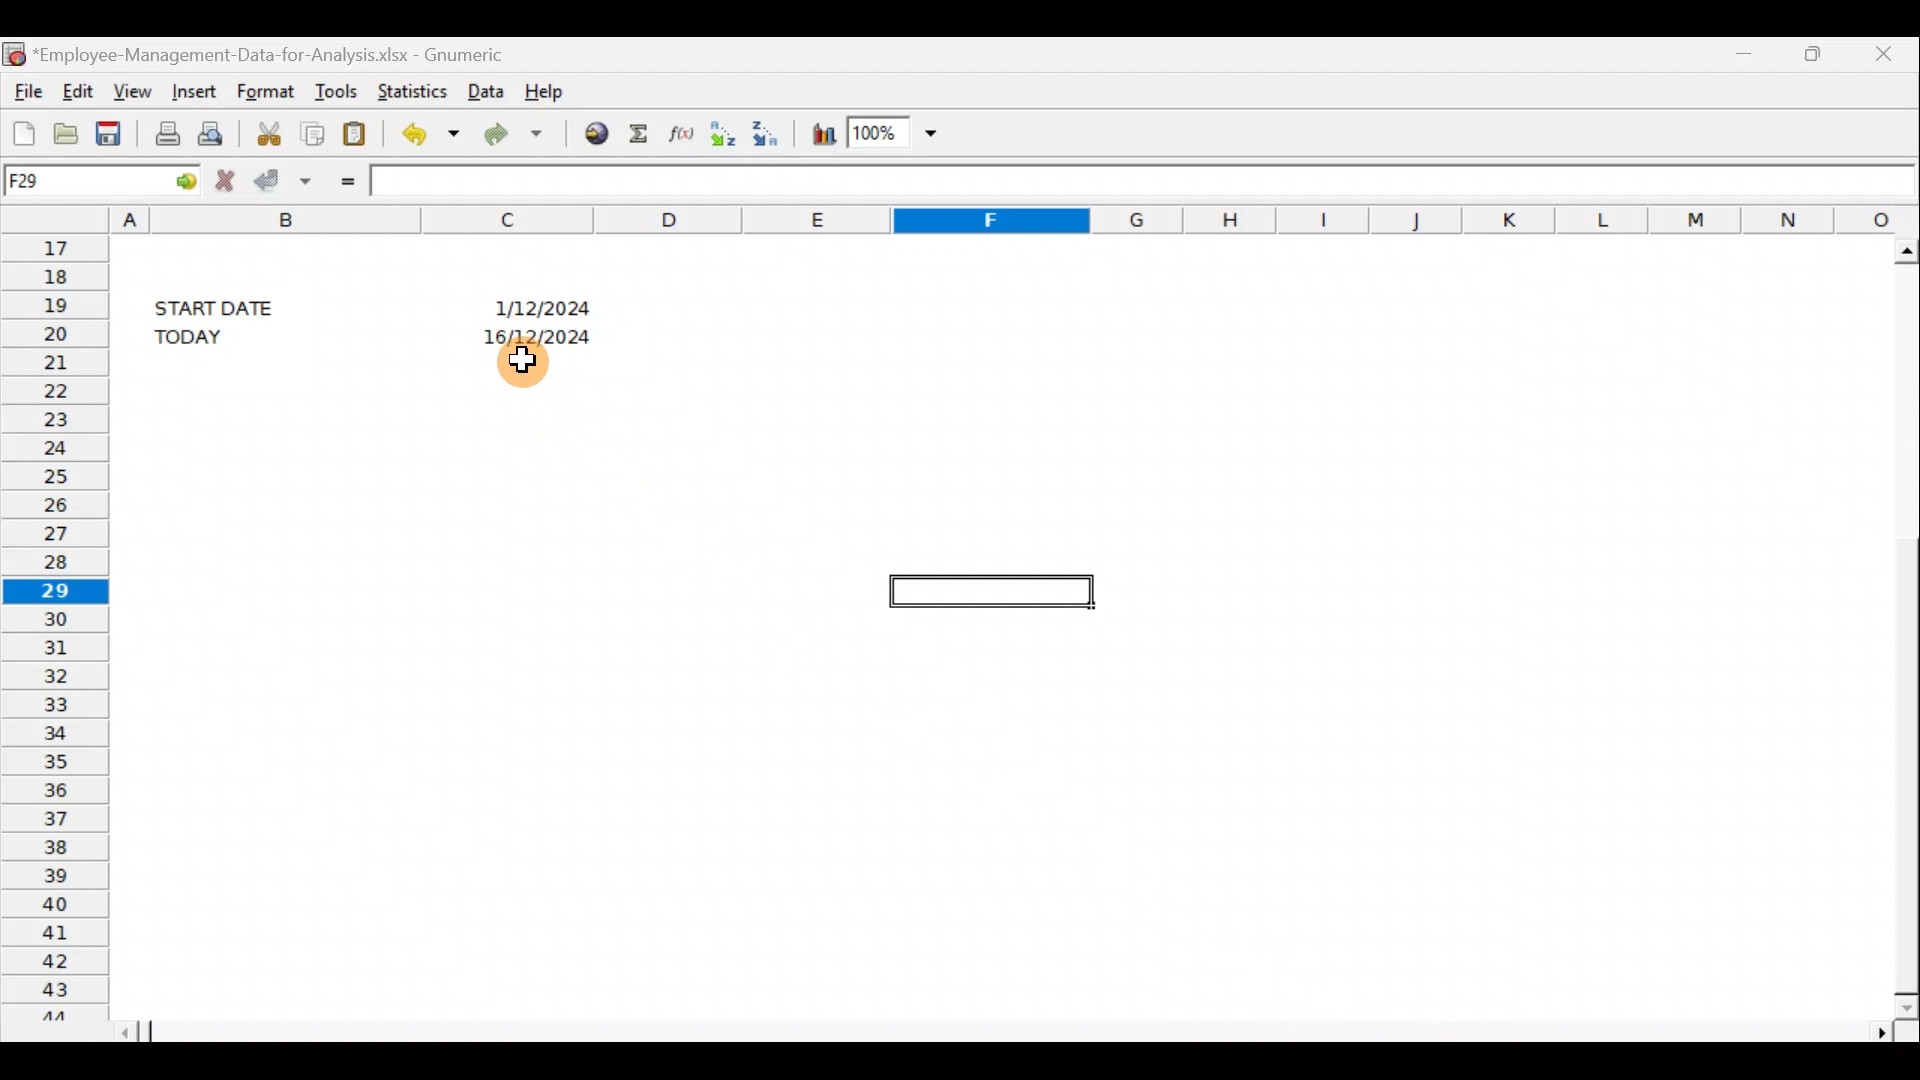 This screenshot has width=1920, height=1080. I want to click on Zoom, so click(896, 134).